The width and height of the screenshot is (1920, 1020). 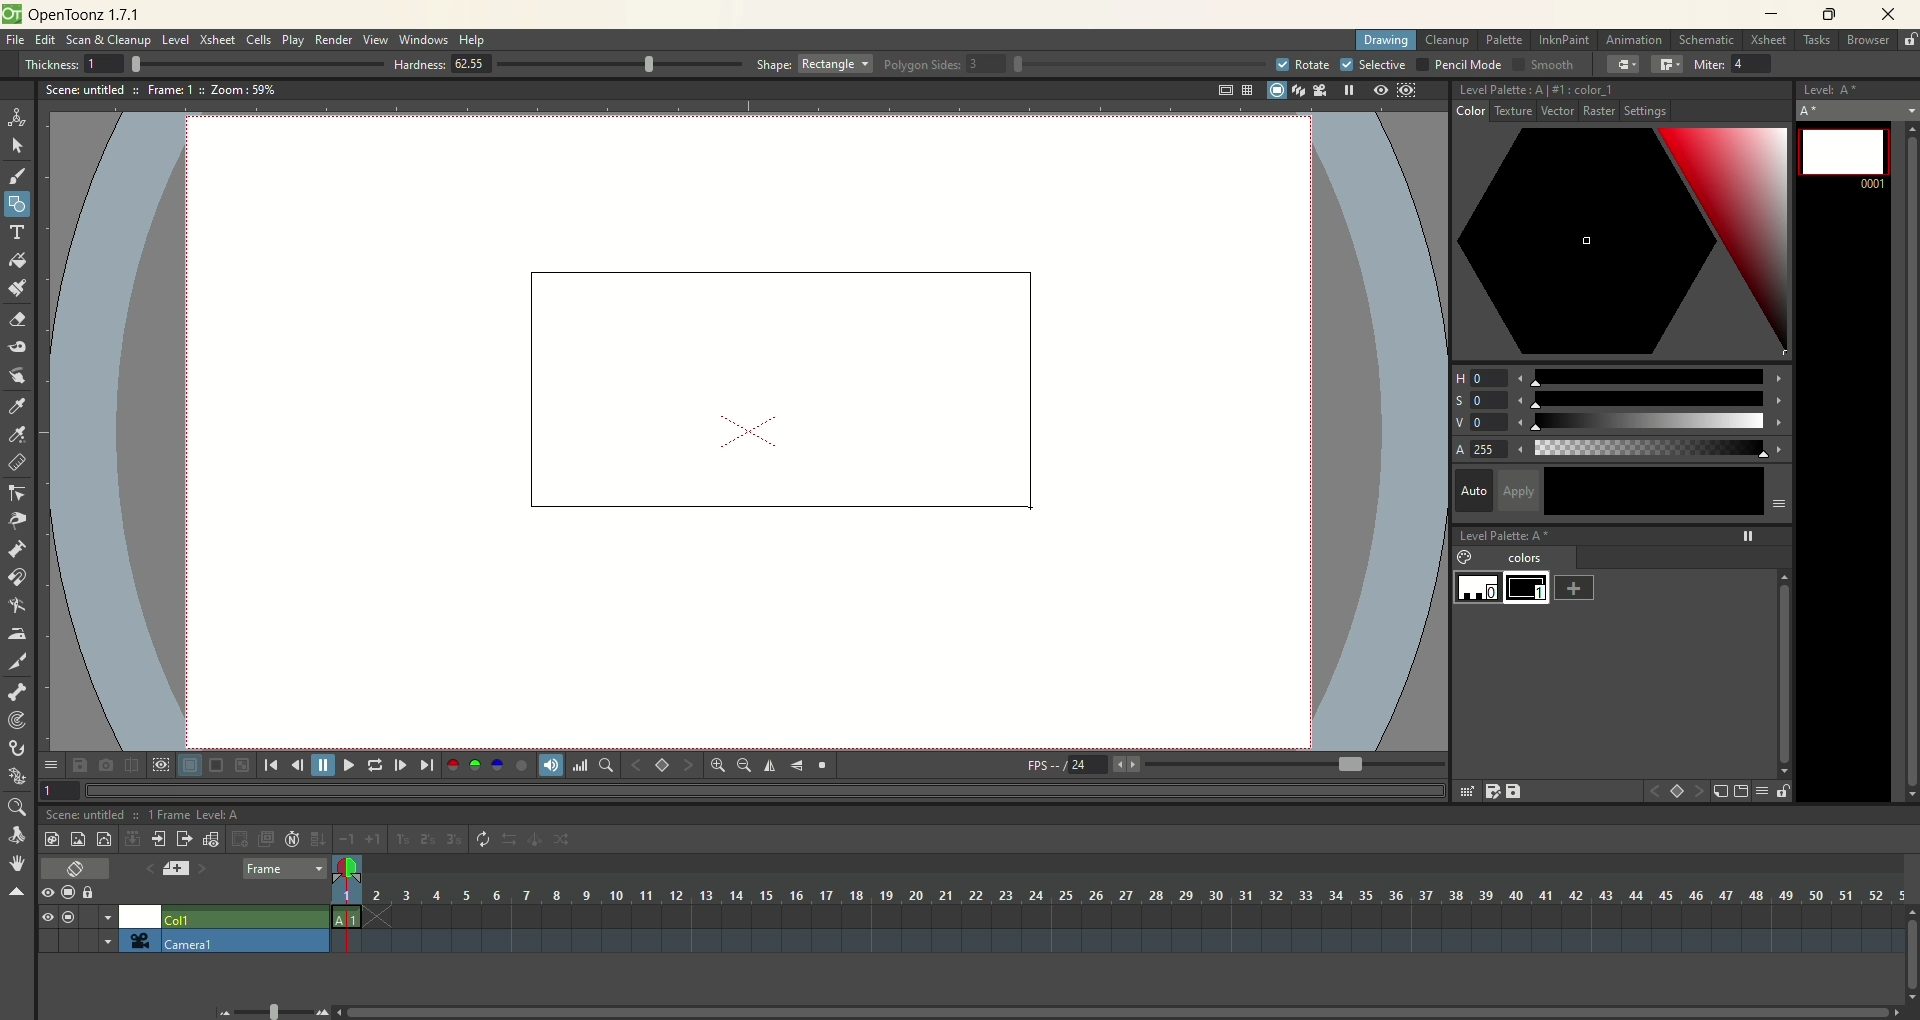 I want to click on 001 level, so click(x=1843, y=155).